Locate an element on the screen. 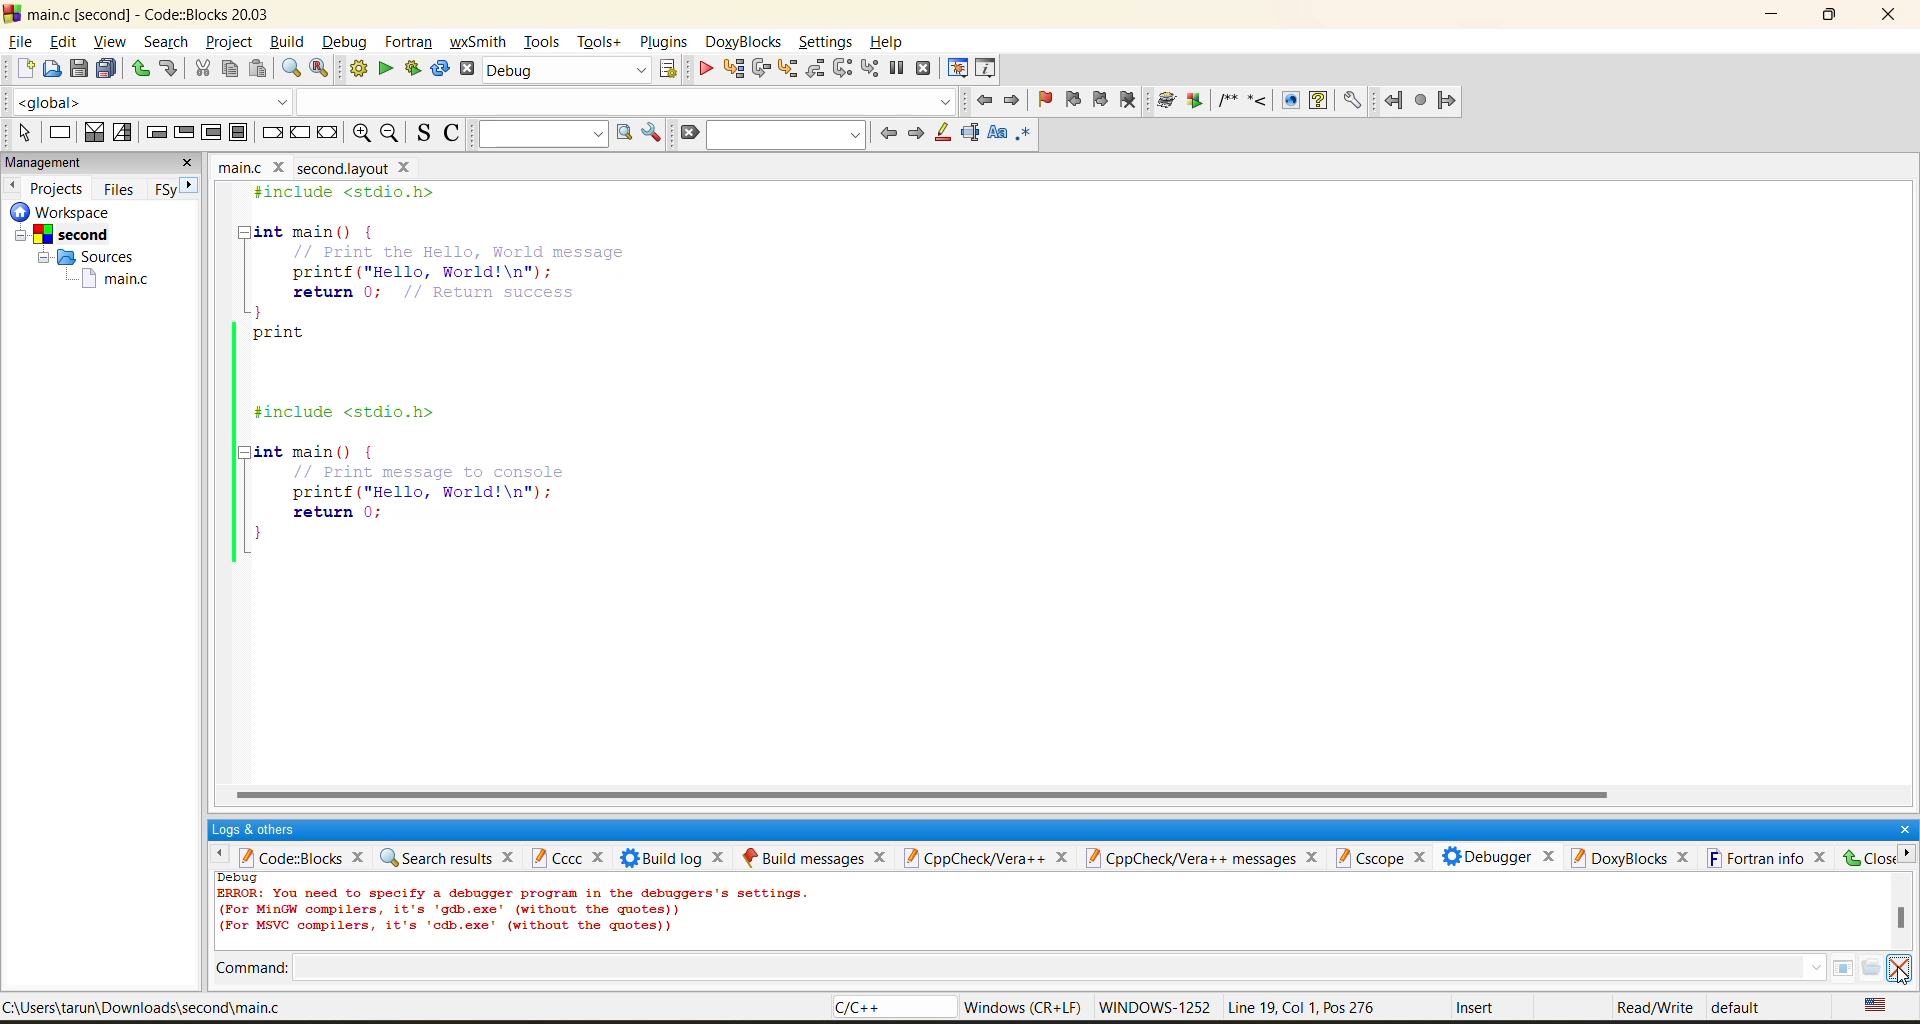  code completion compiler is located at coordinates (476, 103).